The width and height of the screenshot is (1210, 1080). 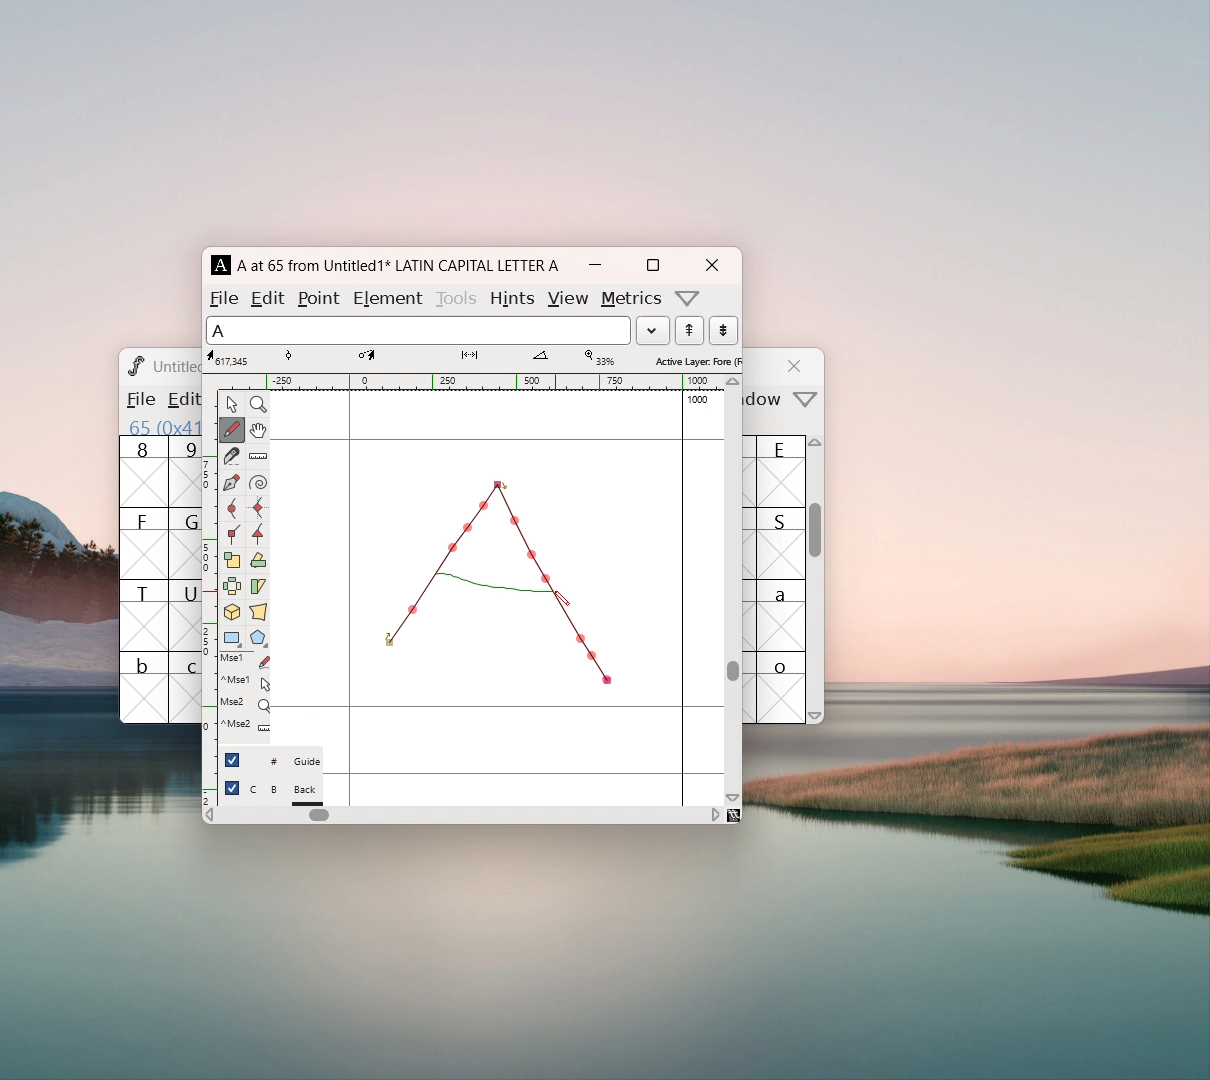 What do you see at coordinates (711, 265) in the screenshot?
I see `close` at bounding box center [711, 265].